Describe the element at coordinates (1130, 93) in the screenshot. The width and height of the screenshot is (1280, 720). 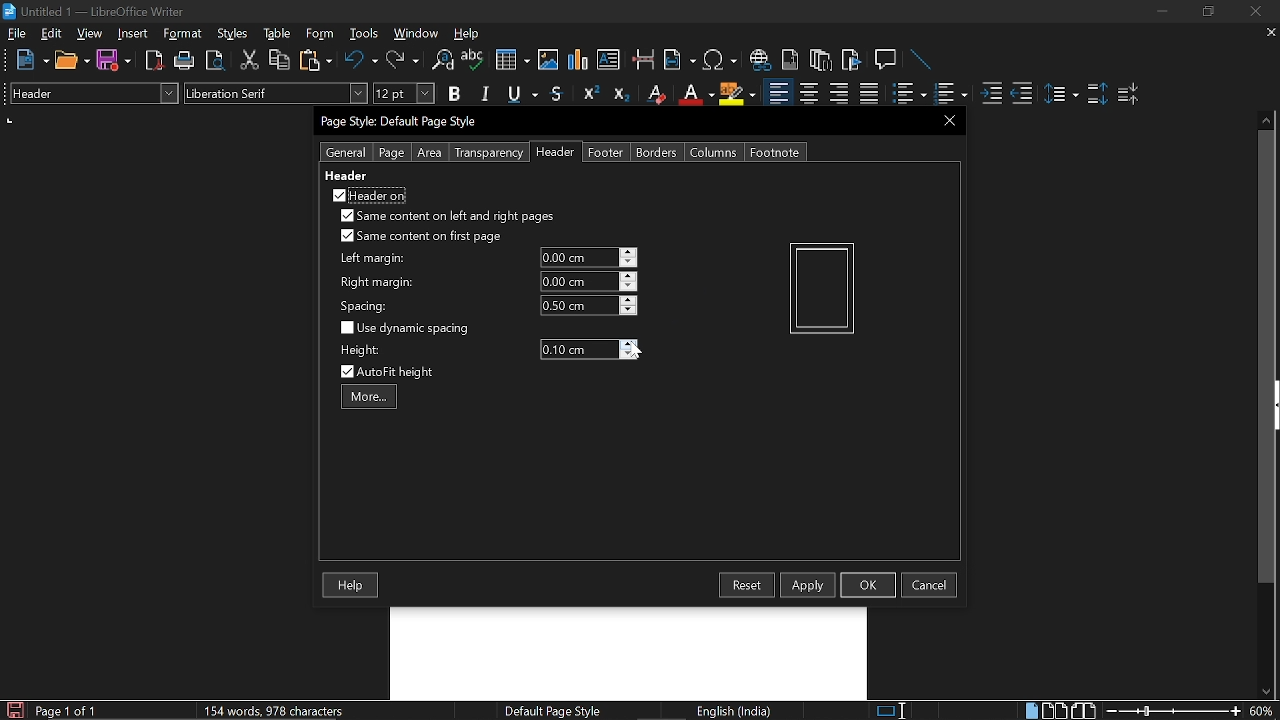
I see `decrease paragraph spacing Decrease paragraph spacing` at that location.